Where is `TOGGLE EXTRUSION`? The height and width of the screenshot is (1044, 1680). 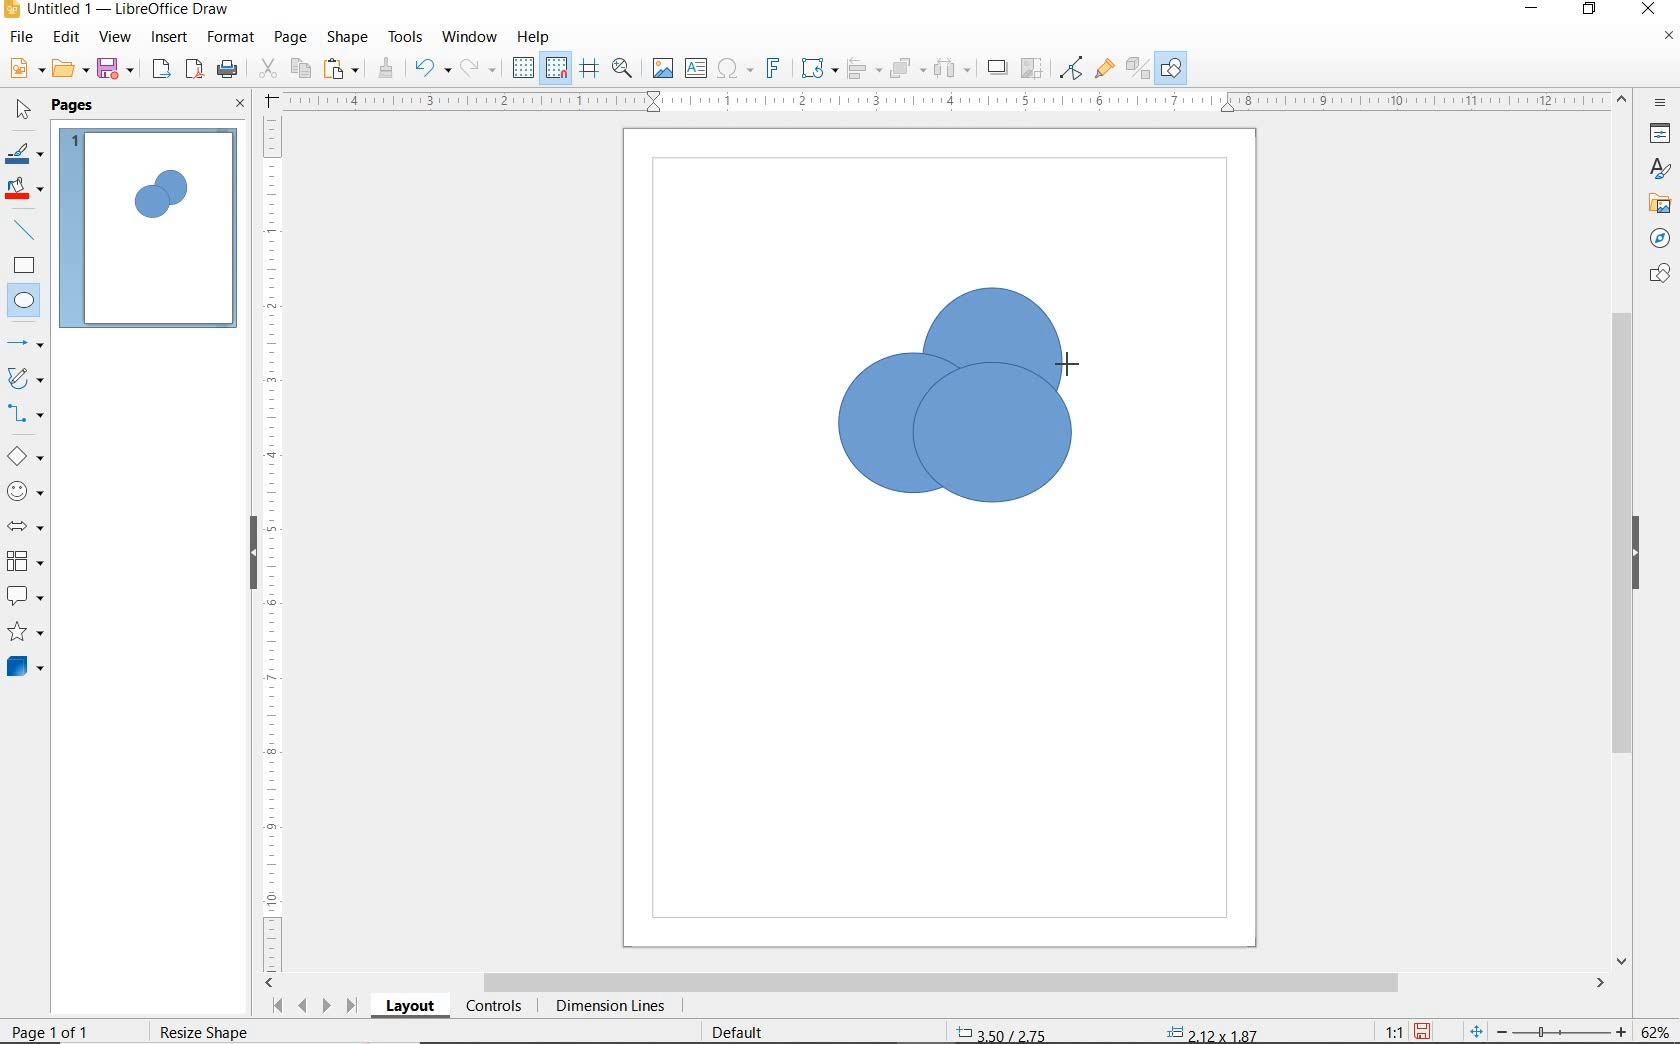 TOGGLE EXTRUSION is located at coordinates (1138, 70).